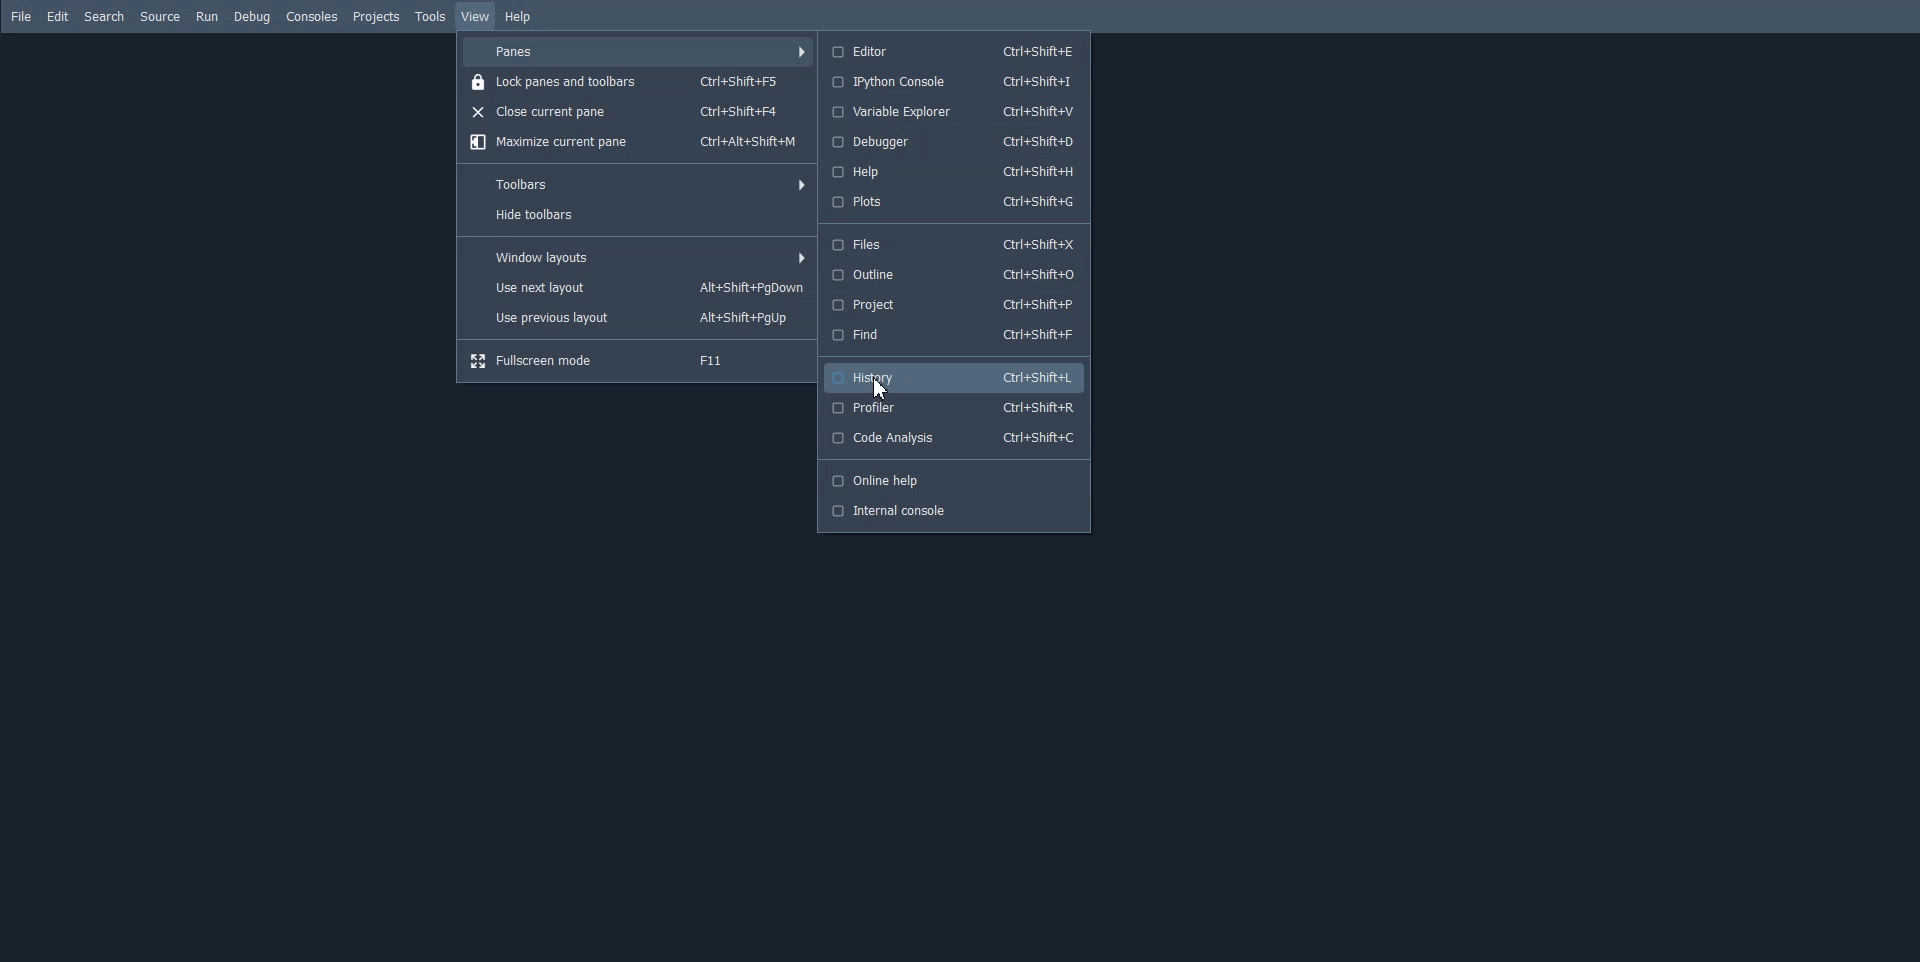 The height and width of the screenshot is (962, 1920). I want to click on Cursor on History, so click(885, 391).